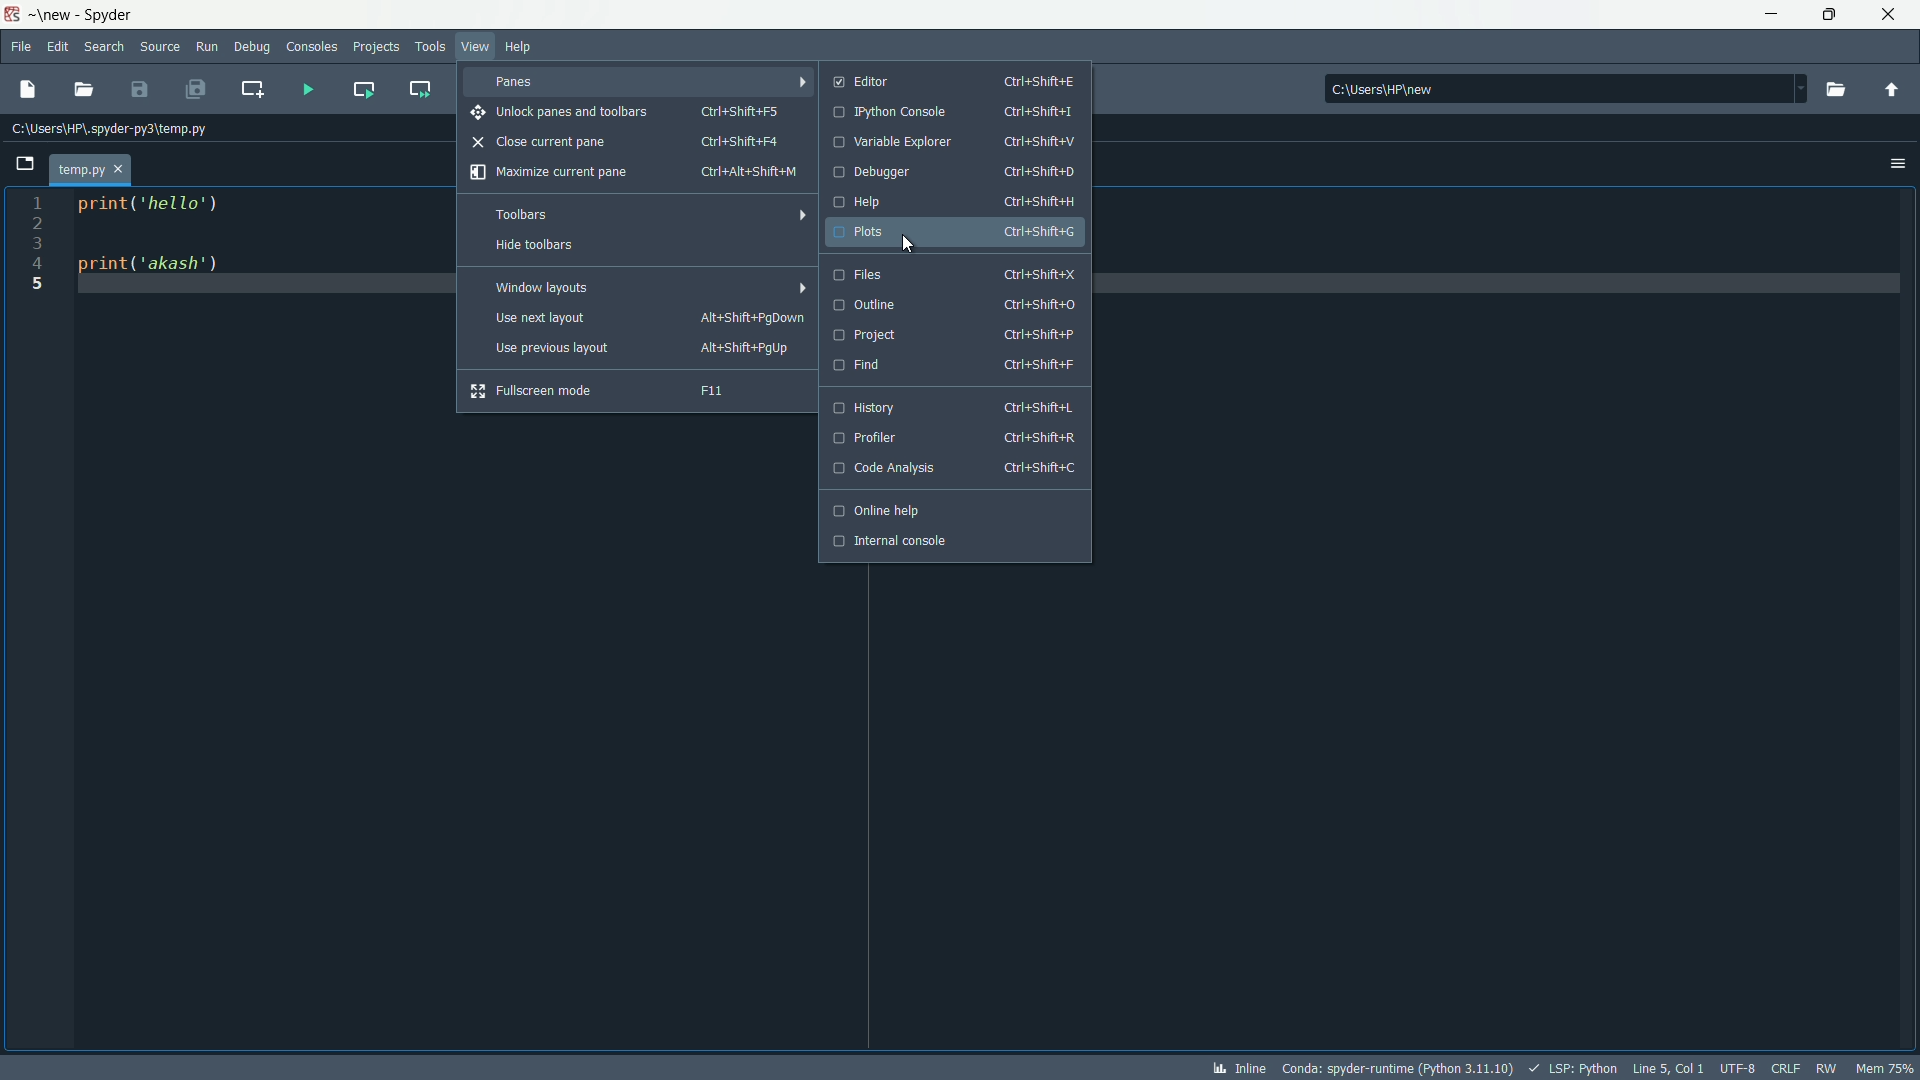 This screenshot has width=1920, height=1080. What do you see at coordinates (162, 47) in the screenshot?
I see `source menu` at bounding box center [162, 47].